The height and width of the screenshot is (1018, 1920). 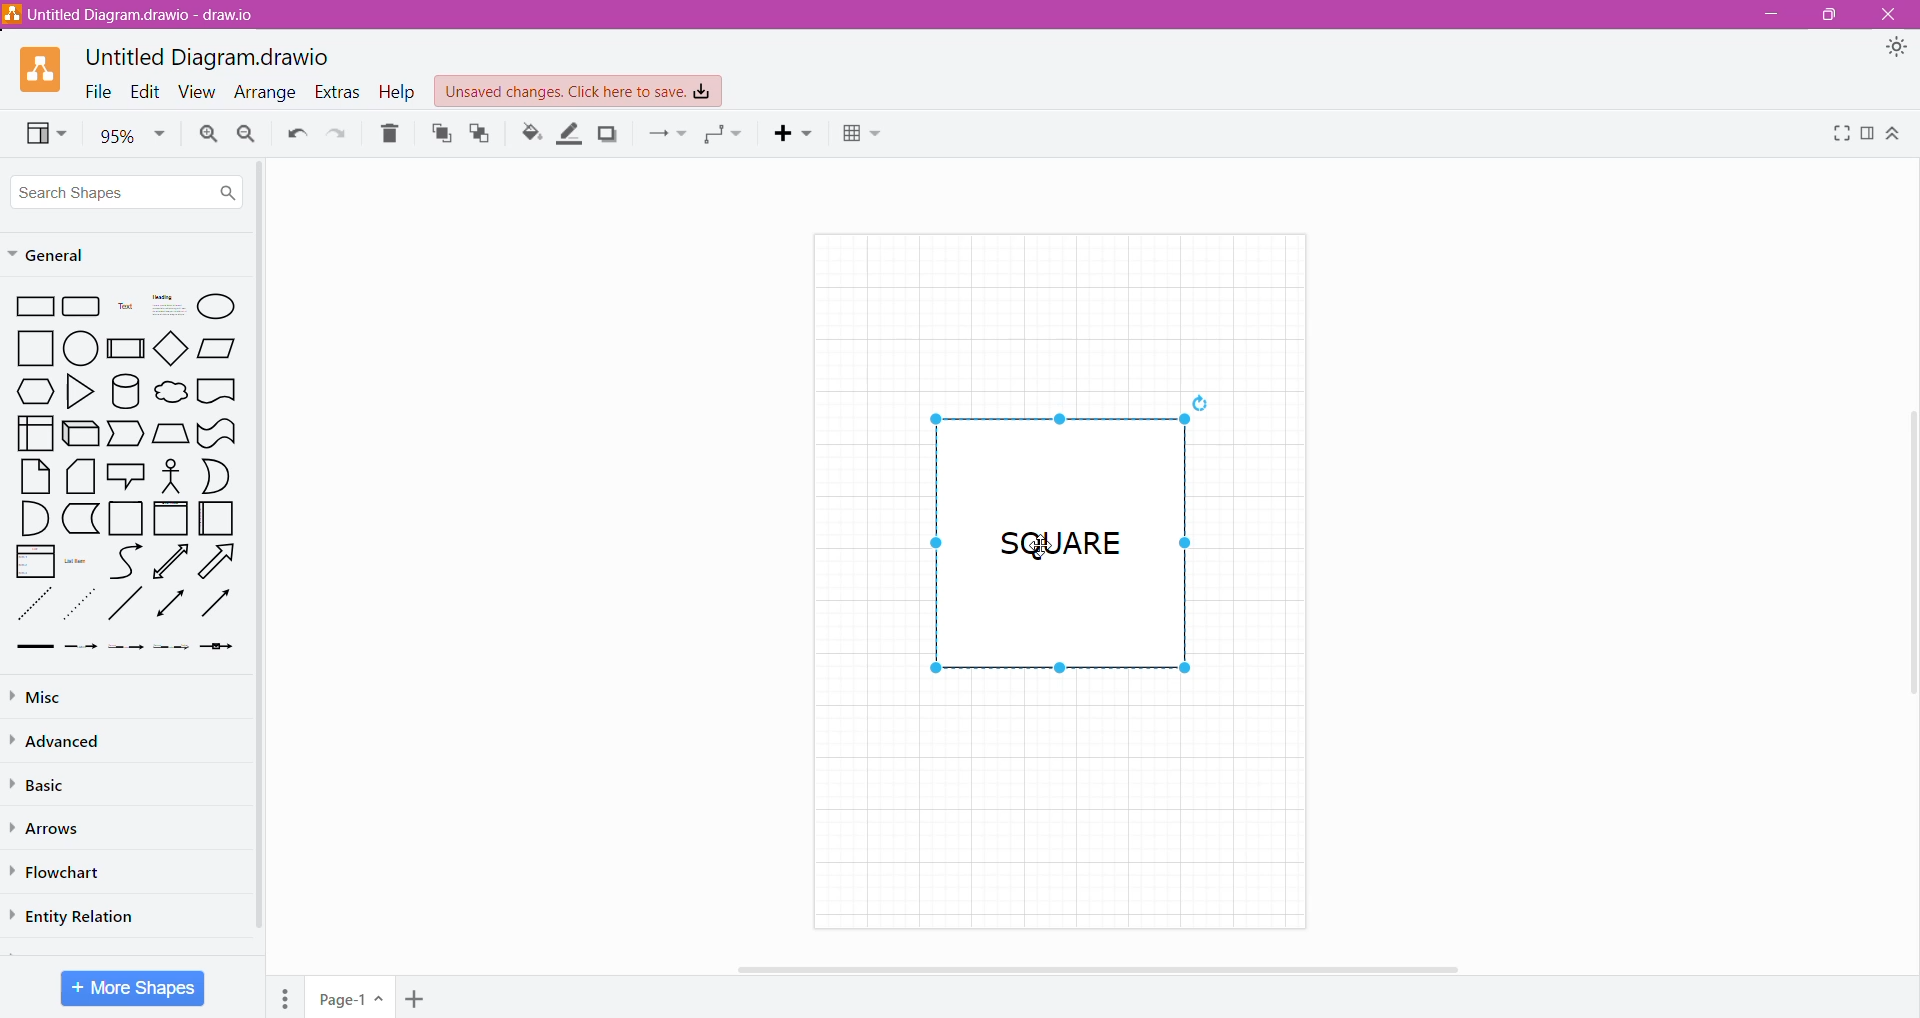 I want to click on reload, so click(x=1202, y=402).